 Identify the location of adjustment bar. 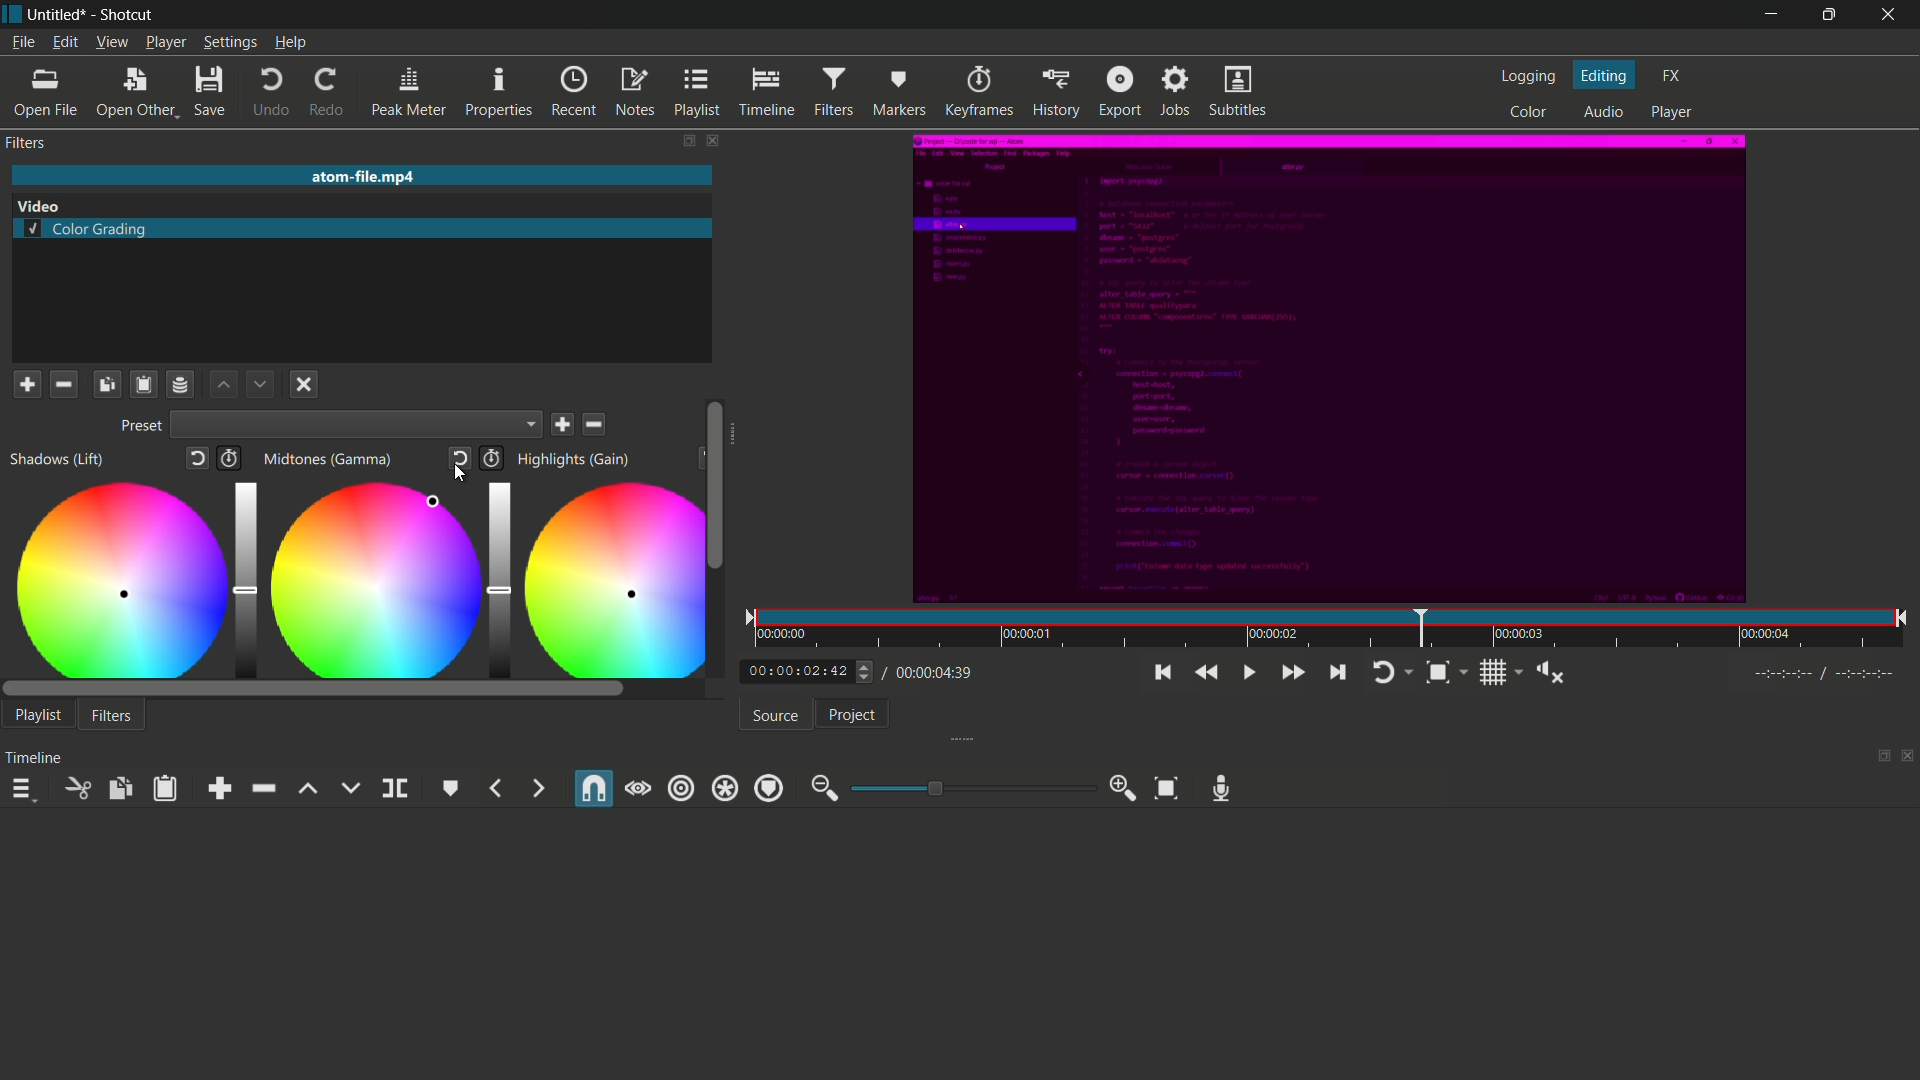
(968, 788).